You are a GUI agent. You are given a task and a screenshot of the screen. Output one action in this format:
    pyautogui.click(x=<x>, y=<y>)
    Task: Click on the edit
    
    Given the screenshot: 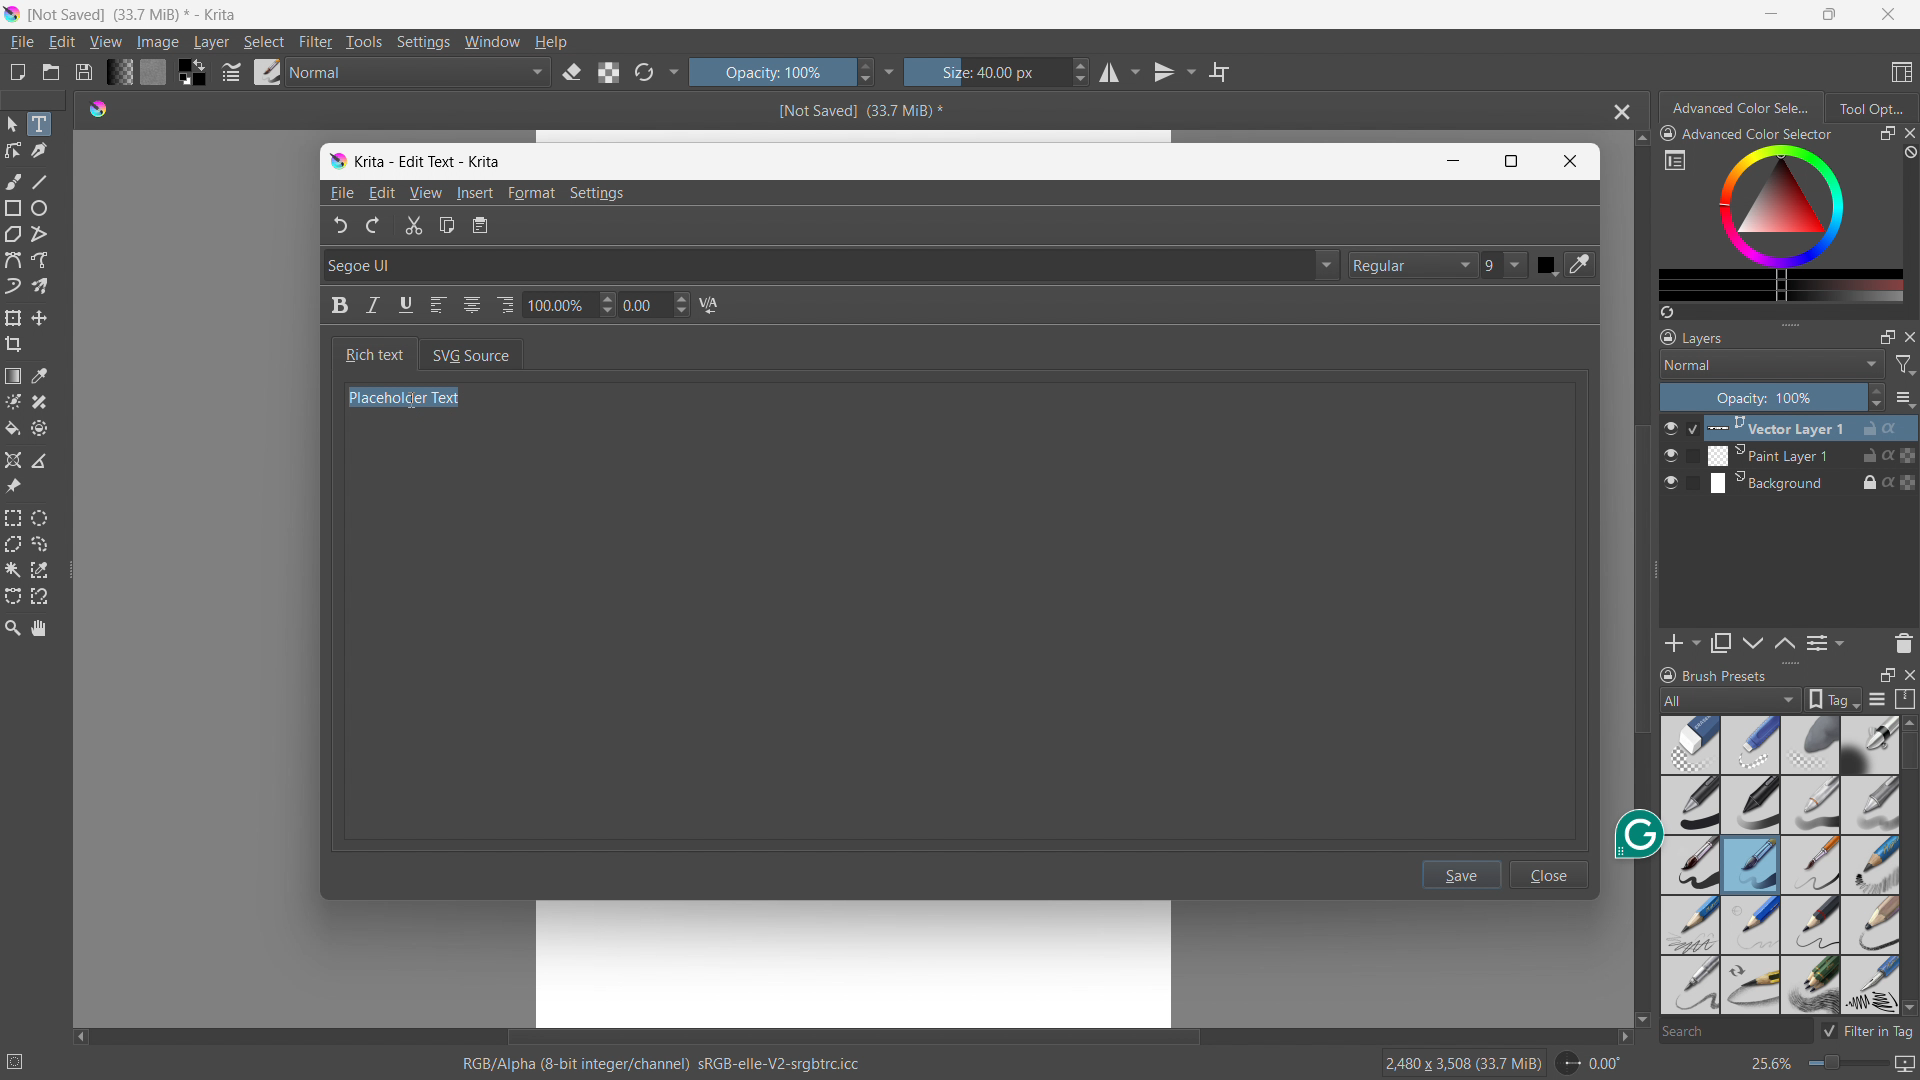 What is the action you would take?
    pyautogui.click(x=382, y=194)
    